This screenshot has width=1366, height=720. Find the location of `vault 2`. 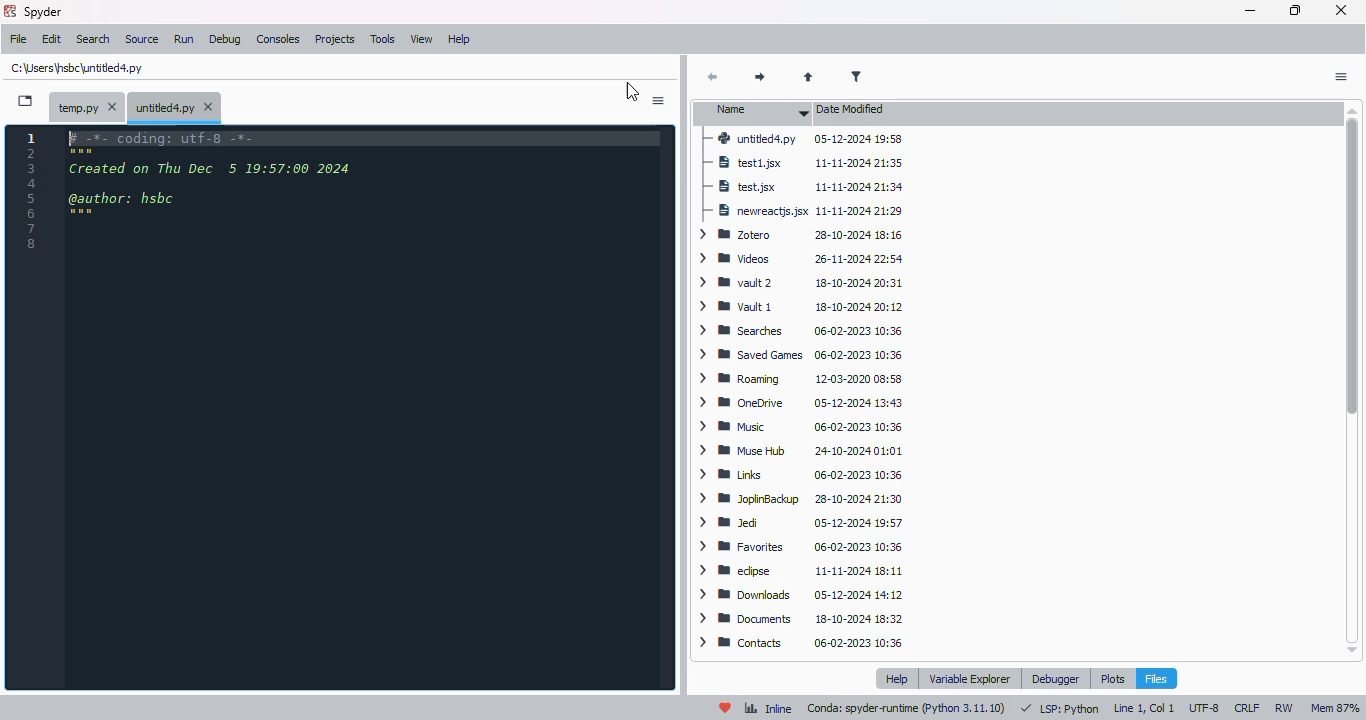

vault 2 is located at coordinates (800, 333).